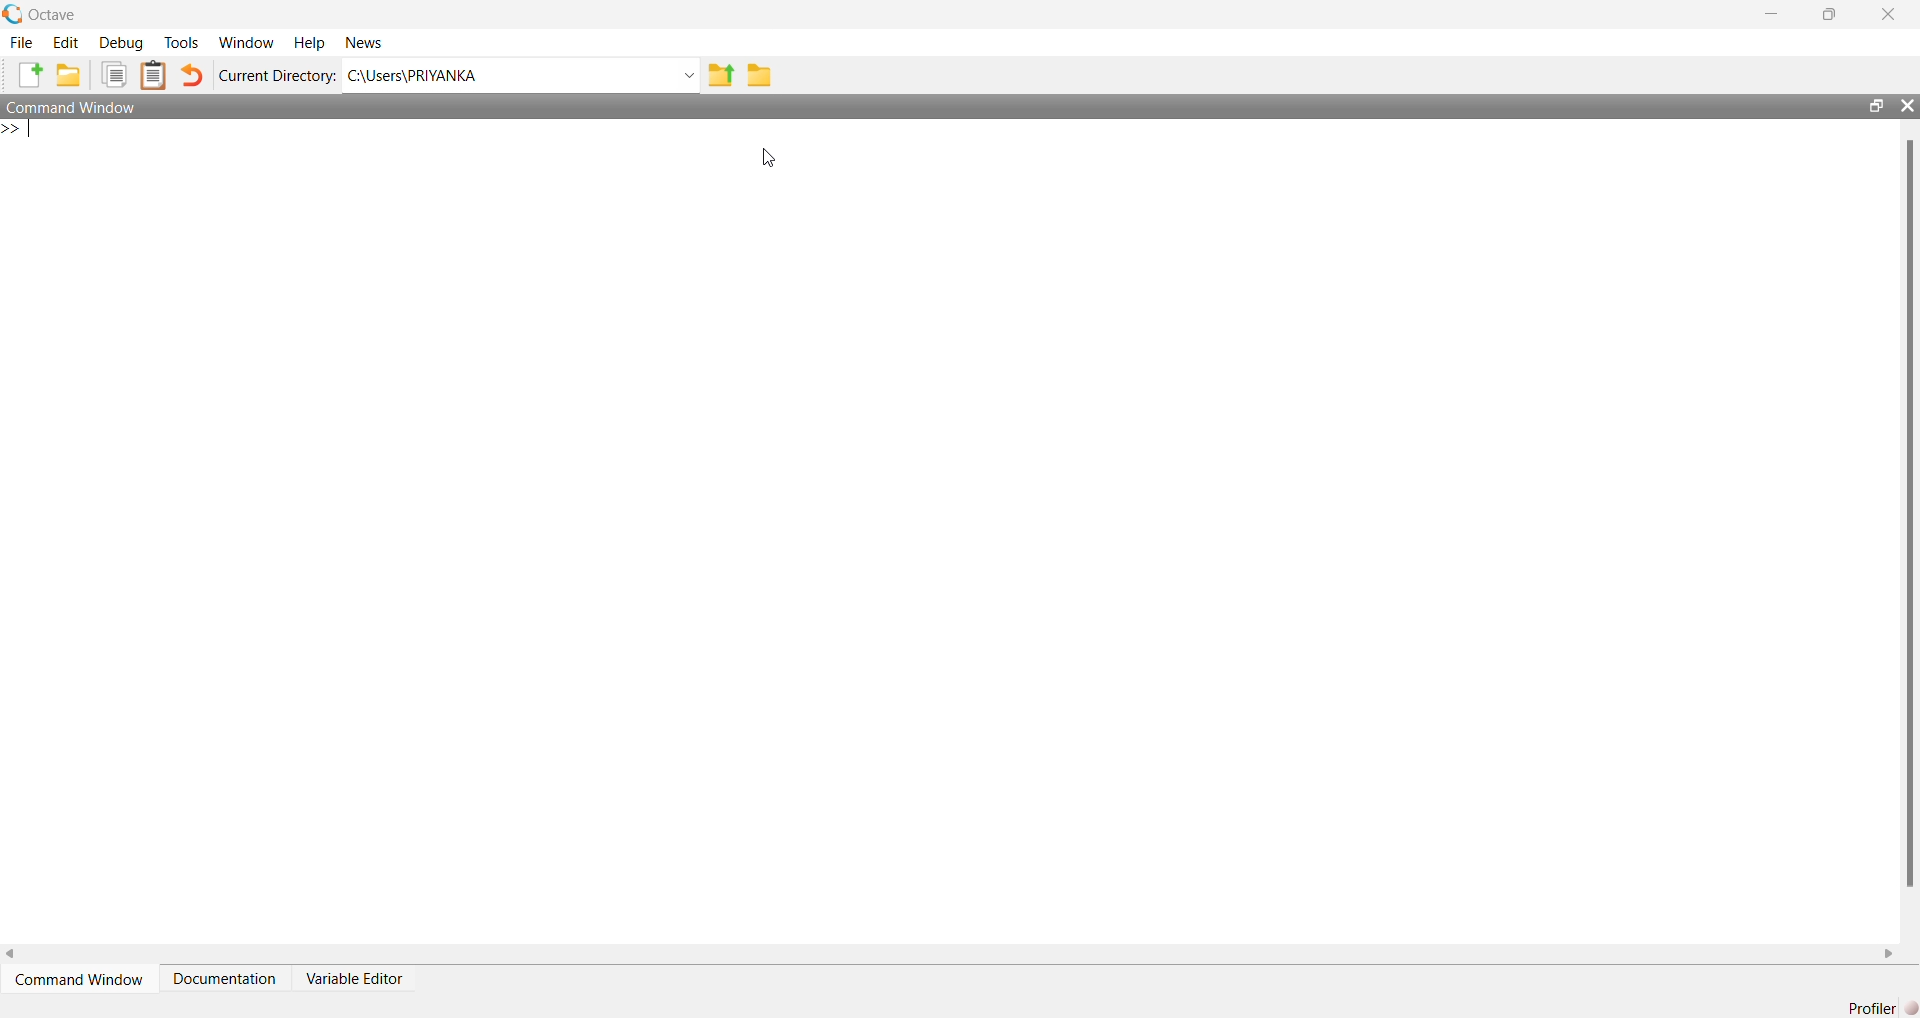 This screenshot has height=1018, width=1920. Describe the element at coordinates (153, 75) in the screenshot. I see `document clipboard` at that location.